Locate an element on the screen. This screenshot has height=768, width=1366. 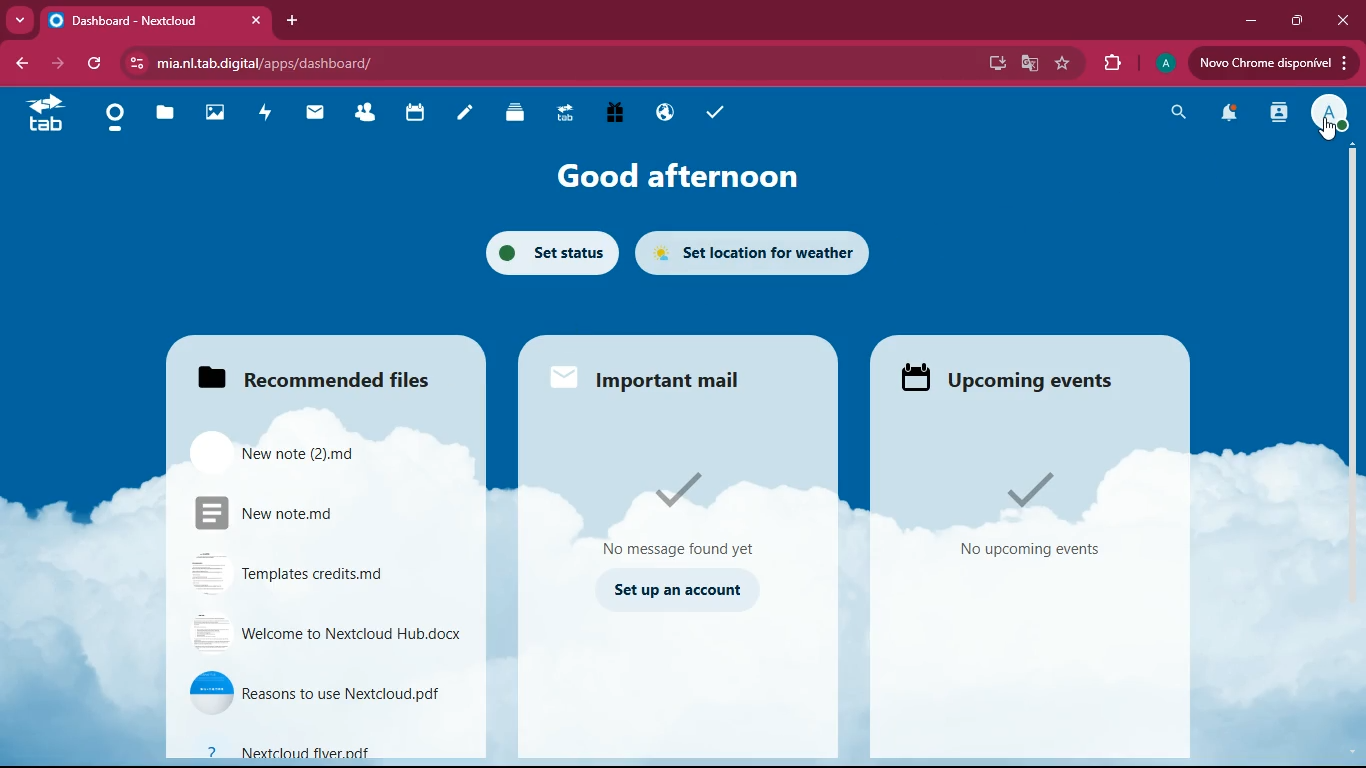
activity is located at coordinates (263, 115).